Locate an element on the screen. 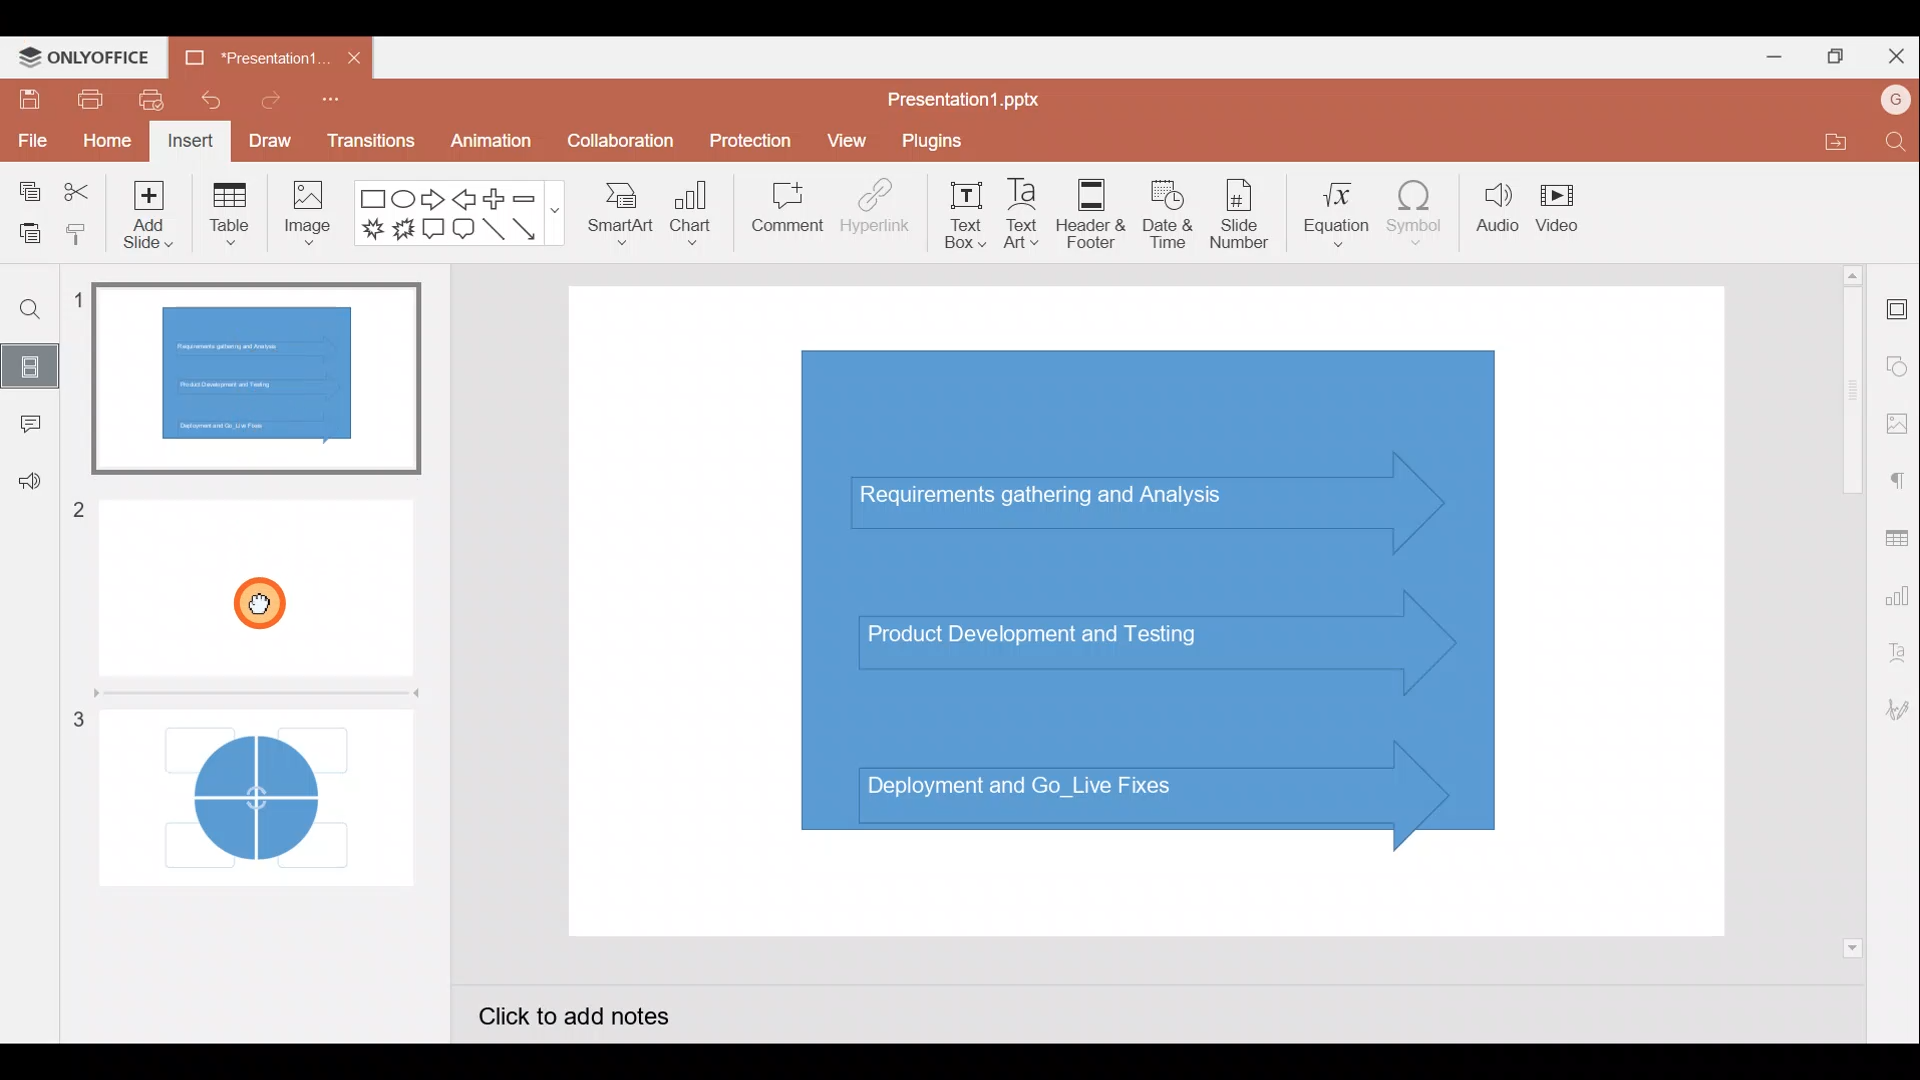  Redo is located at coordinates (265, 105).